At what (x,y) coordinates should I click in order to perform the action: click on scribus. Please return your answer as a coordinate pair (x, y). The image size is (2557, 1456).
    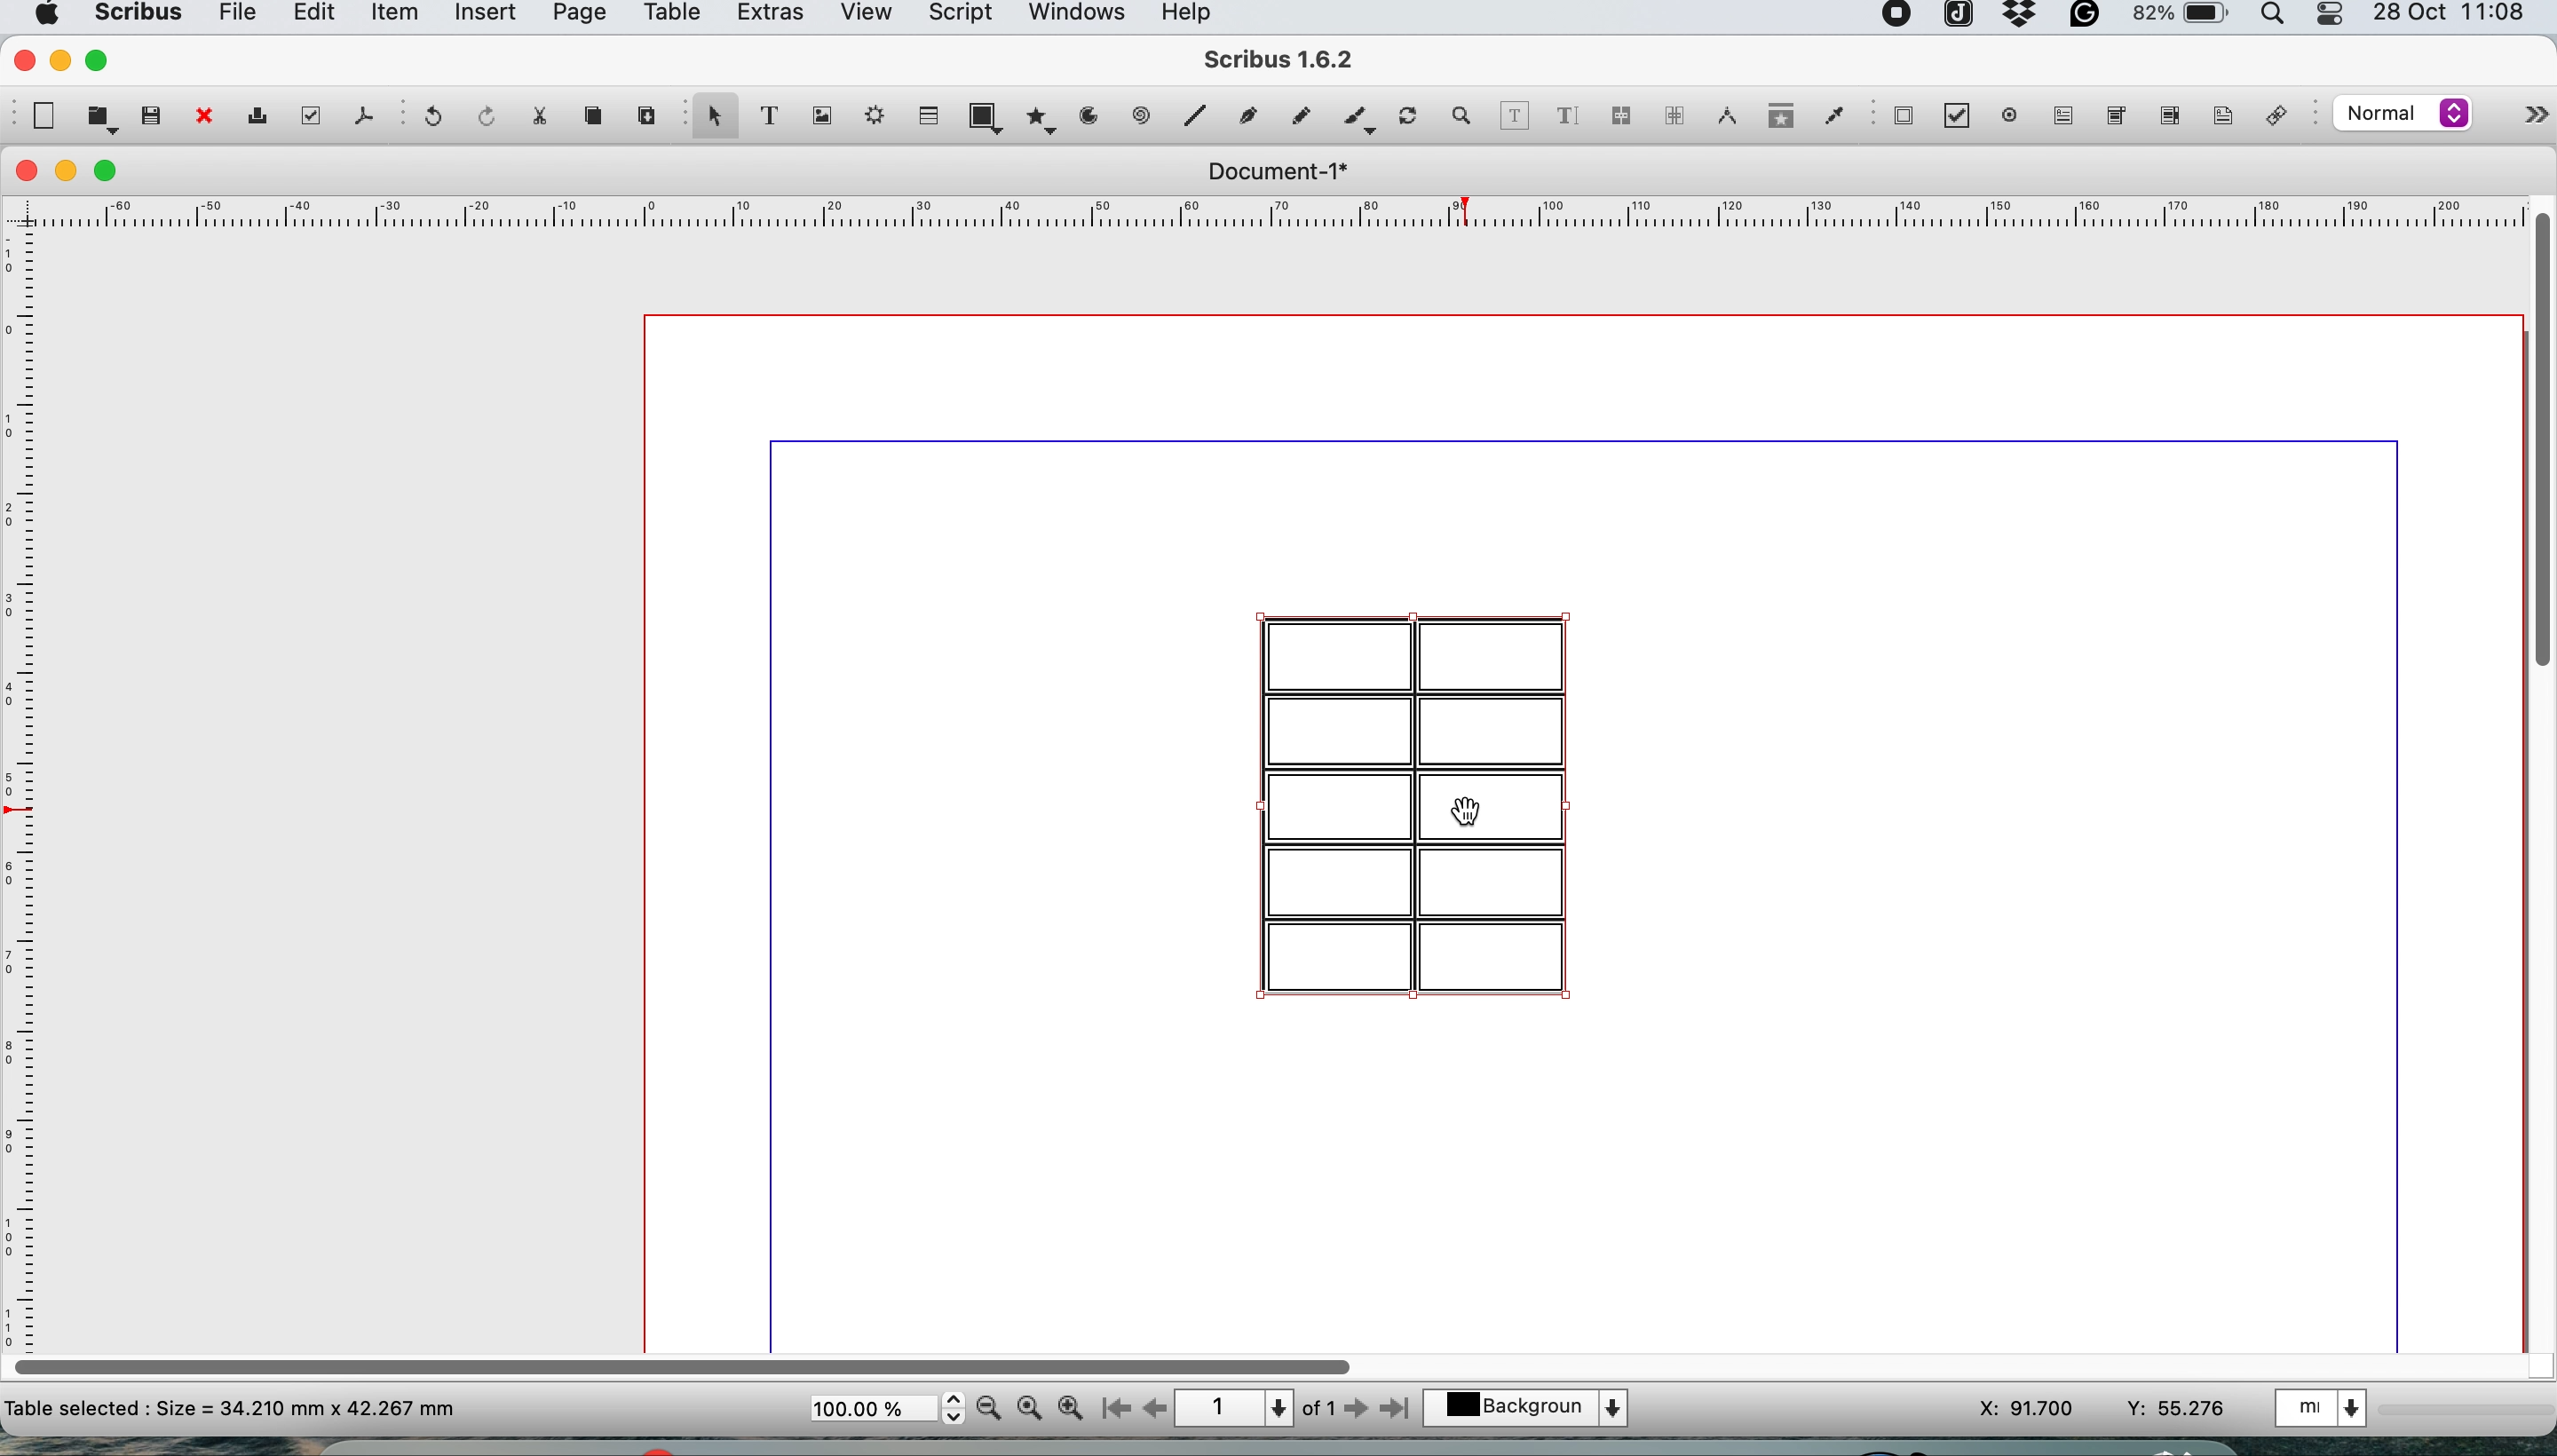
    Looking at the image, I should click on (1281, 62).